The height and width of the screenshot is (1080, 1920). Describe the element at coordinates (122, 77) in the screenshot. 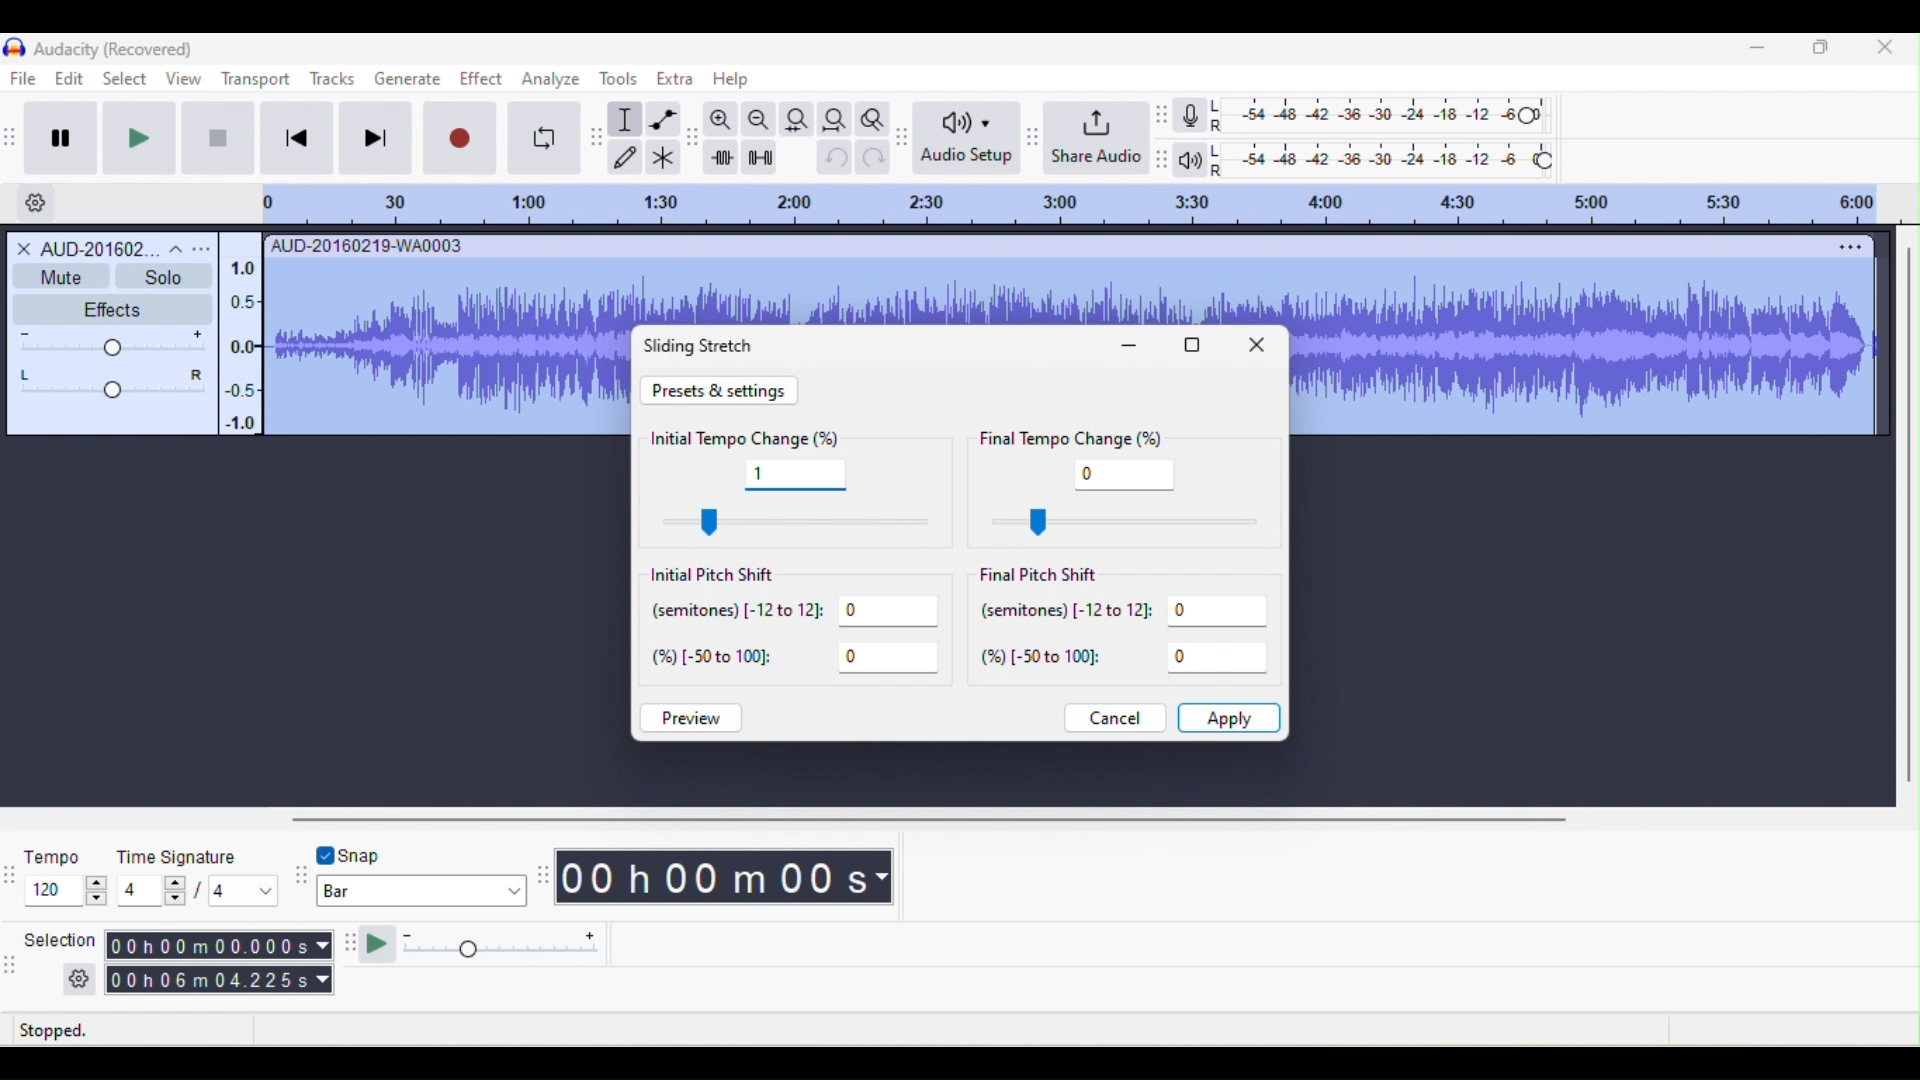

I see `select` at that location.